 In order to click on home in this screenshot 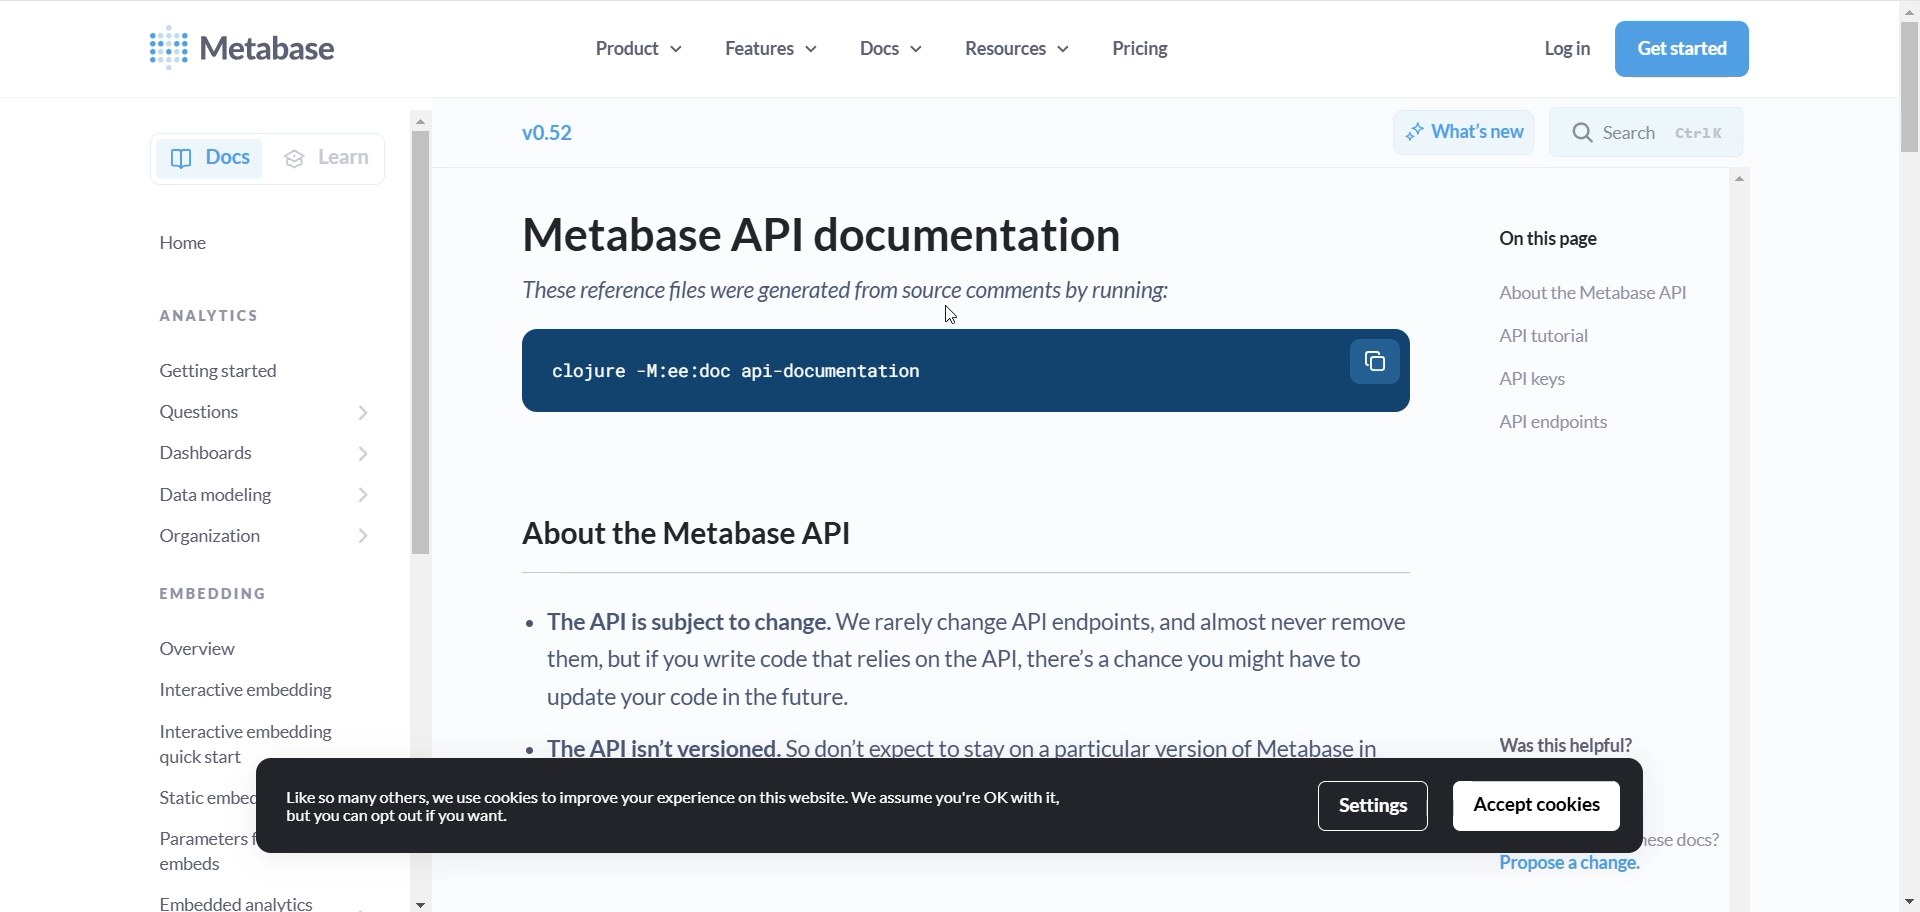, I will do `click(235, 246)`.